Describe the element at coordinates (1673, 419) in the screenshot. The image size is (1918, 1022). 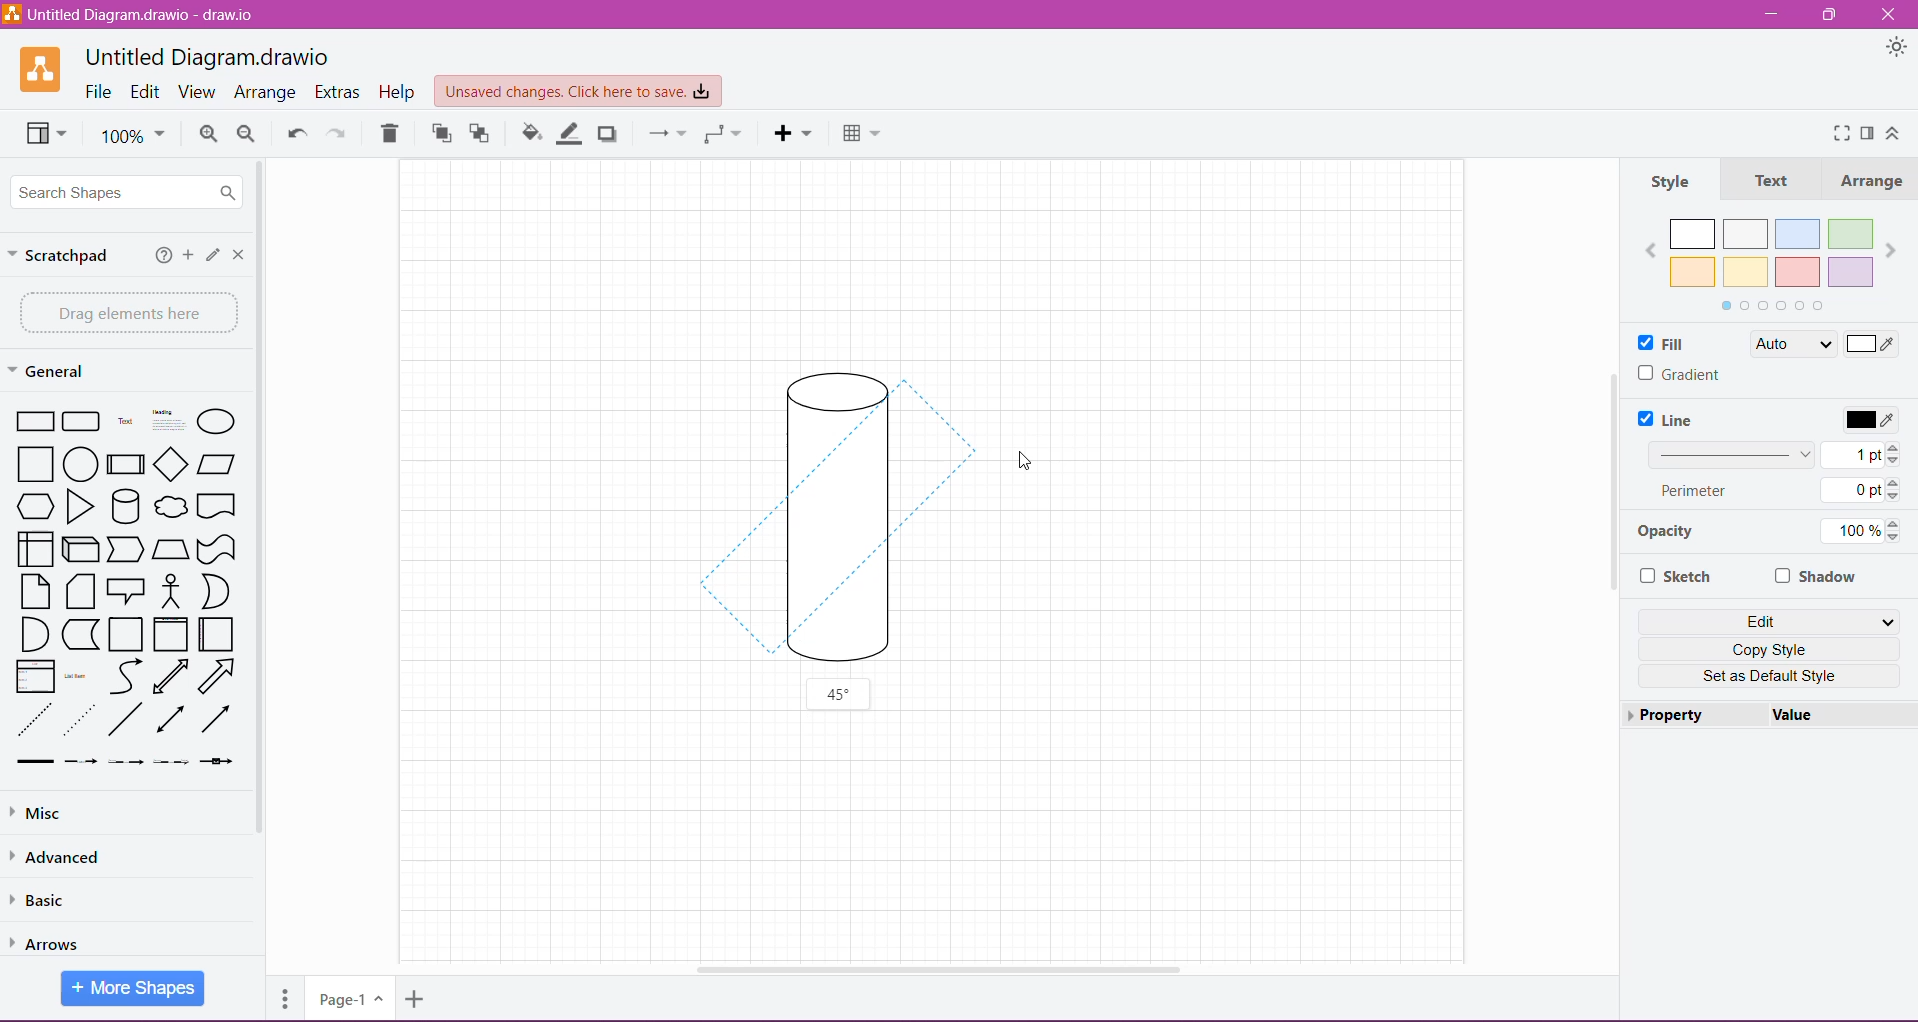
I see `Line - click to enable/disable` at that location.